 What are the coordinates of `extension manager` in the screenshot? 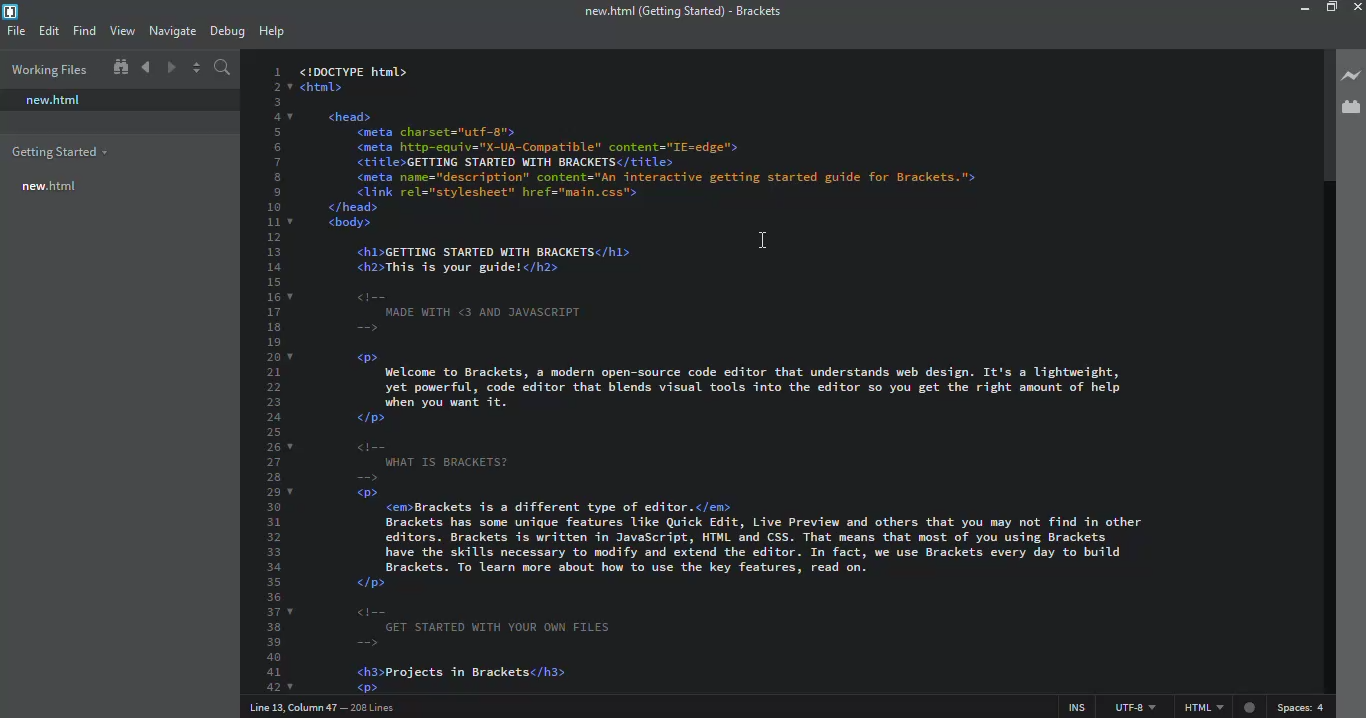 It's located at (1350, 108).